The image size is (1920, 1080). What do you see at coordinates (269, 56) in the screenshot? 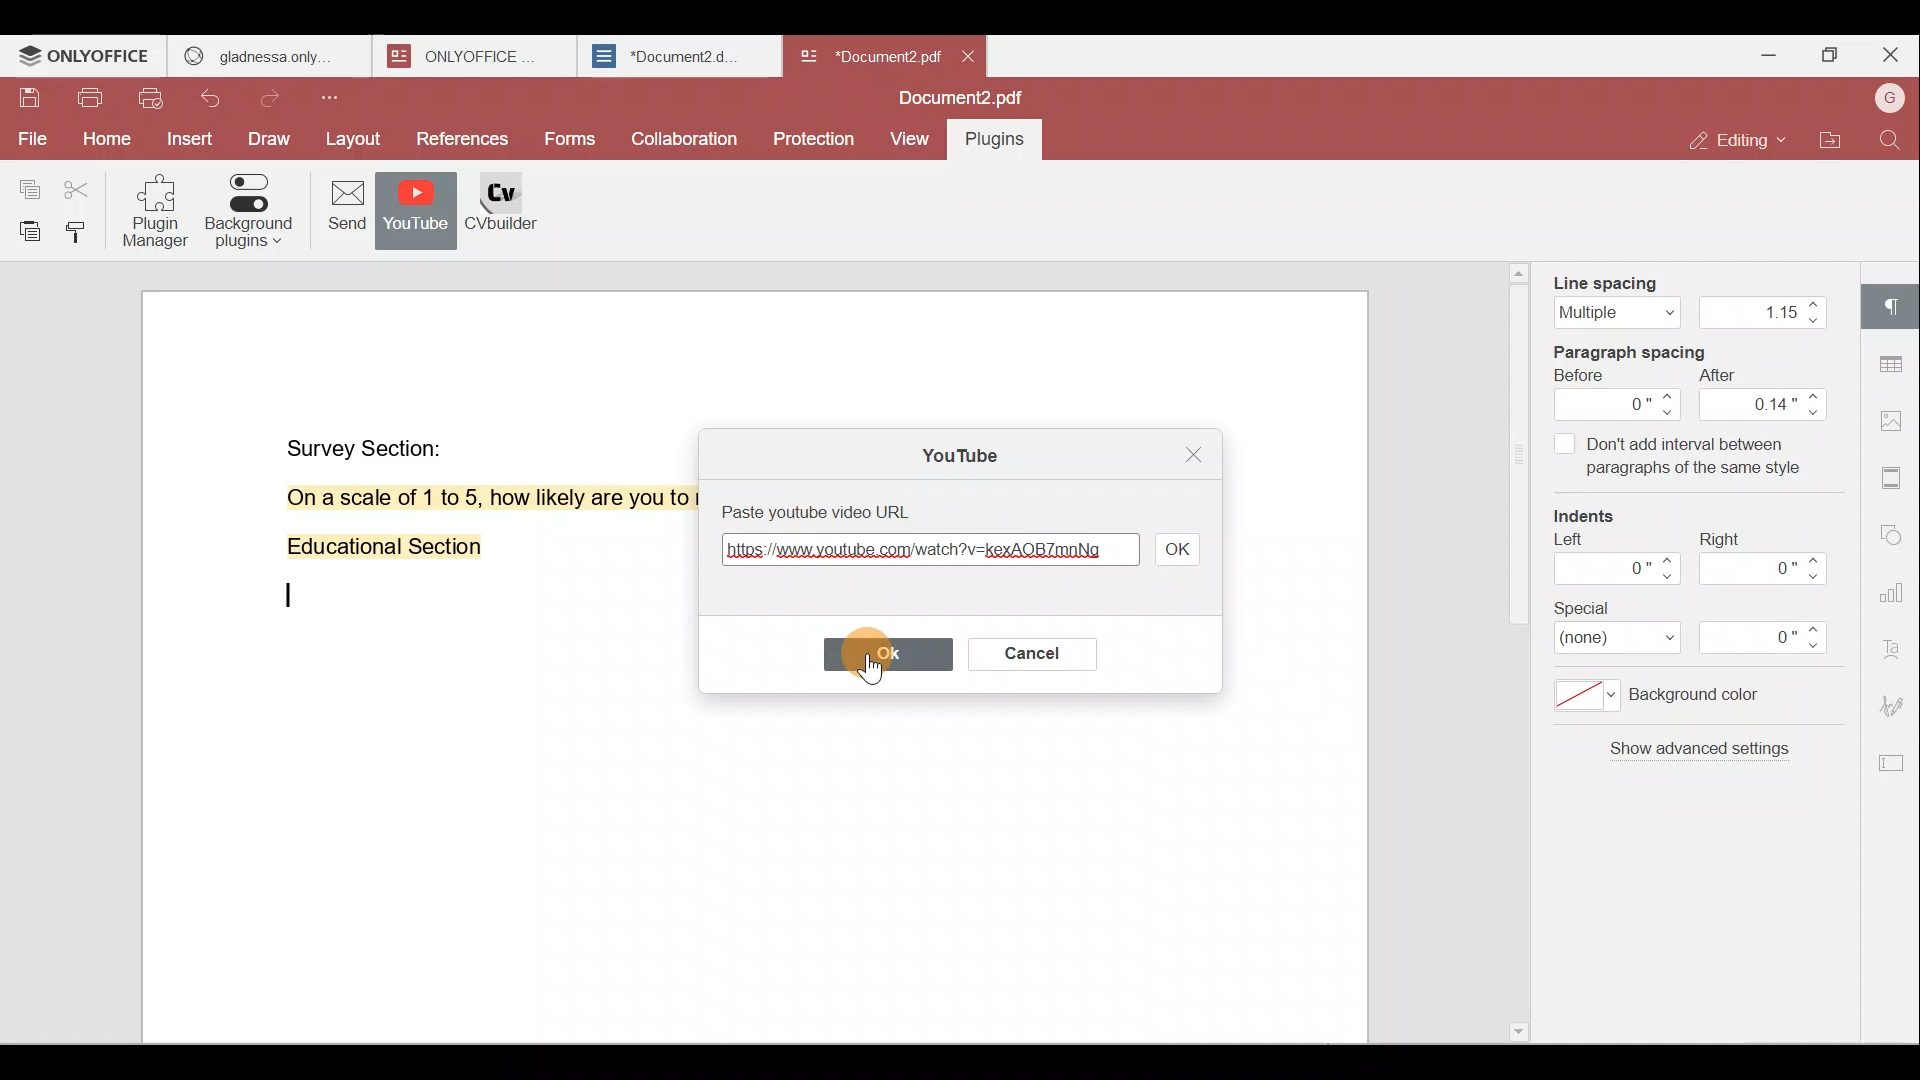
I see `gladness only` at bounding box center [269, 56].